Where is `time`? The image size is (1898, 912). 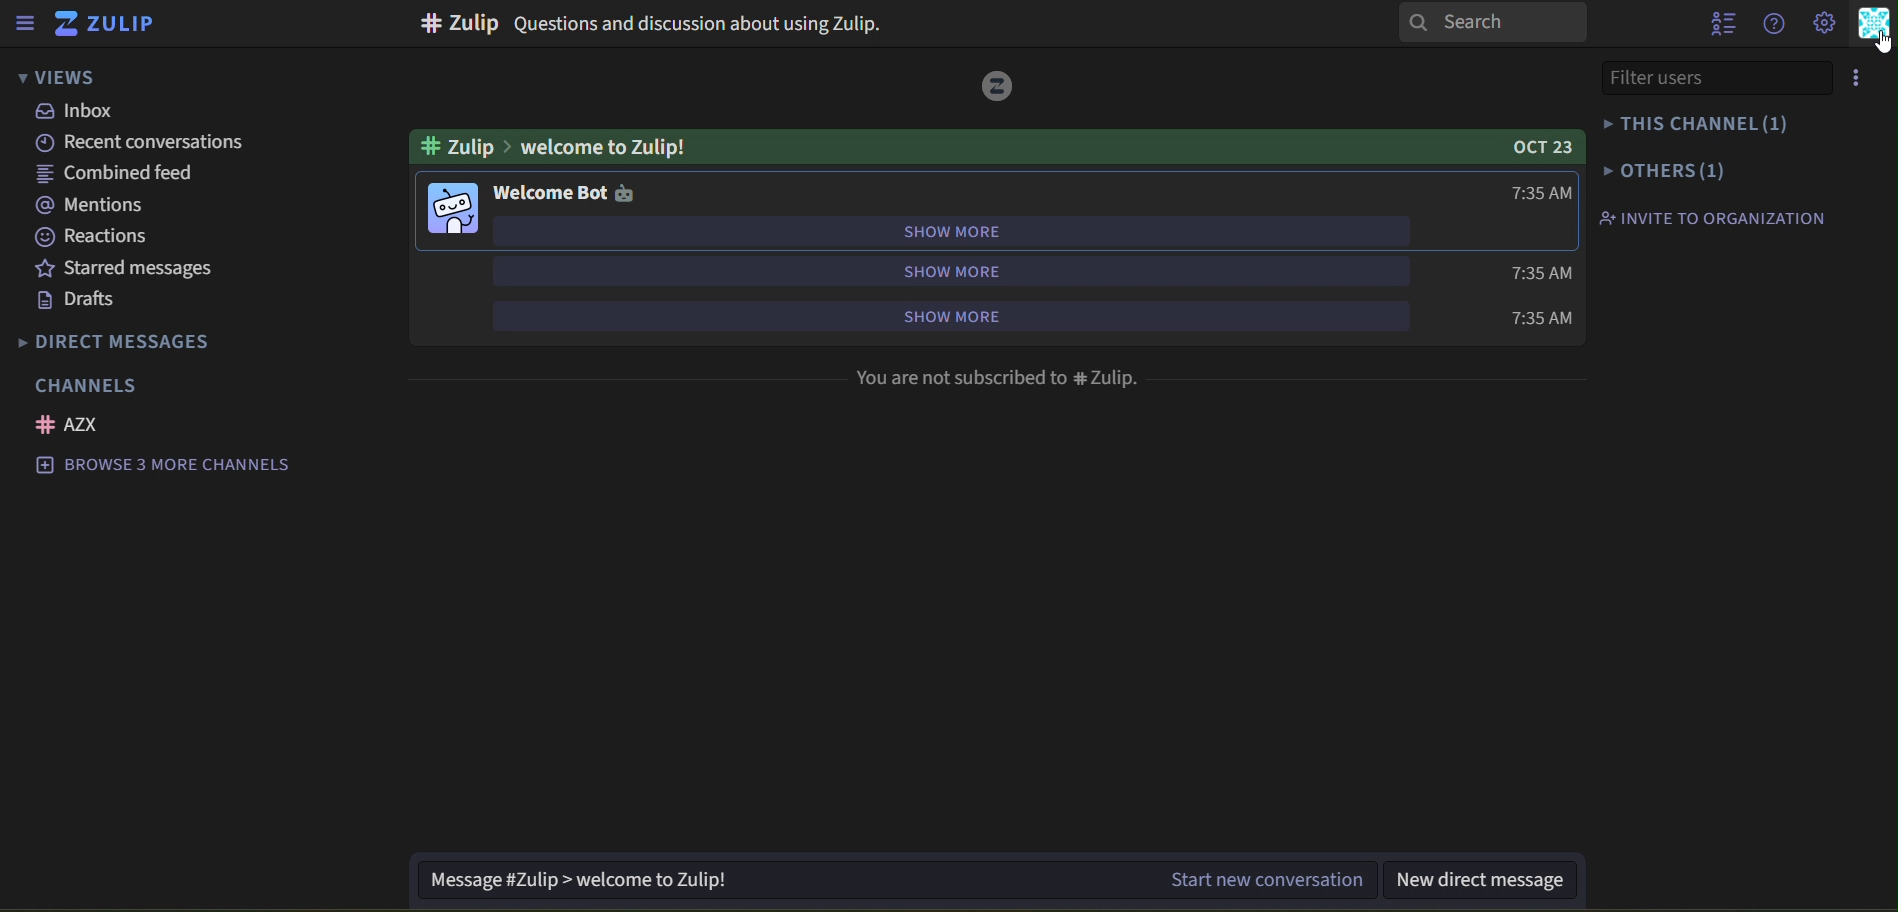 time is located at coordinates (1539, 317).